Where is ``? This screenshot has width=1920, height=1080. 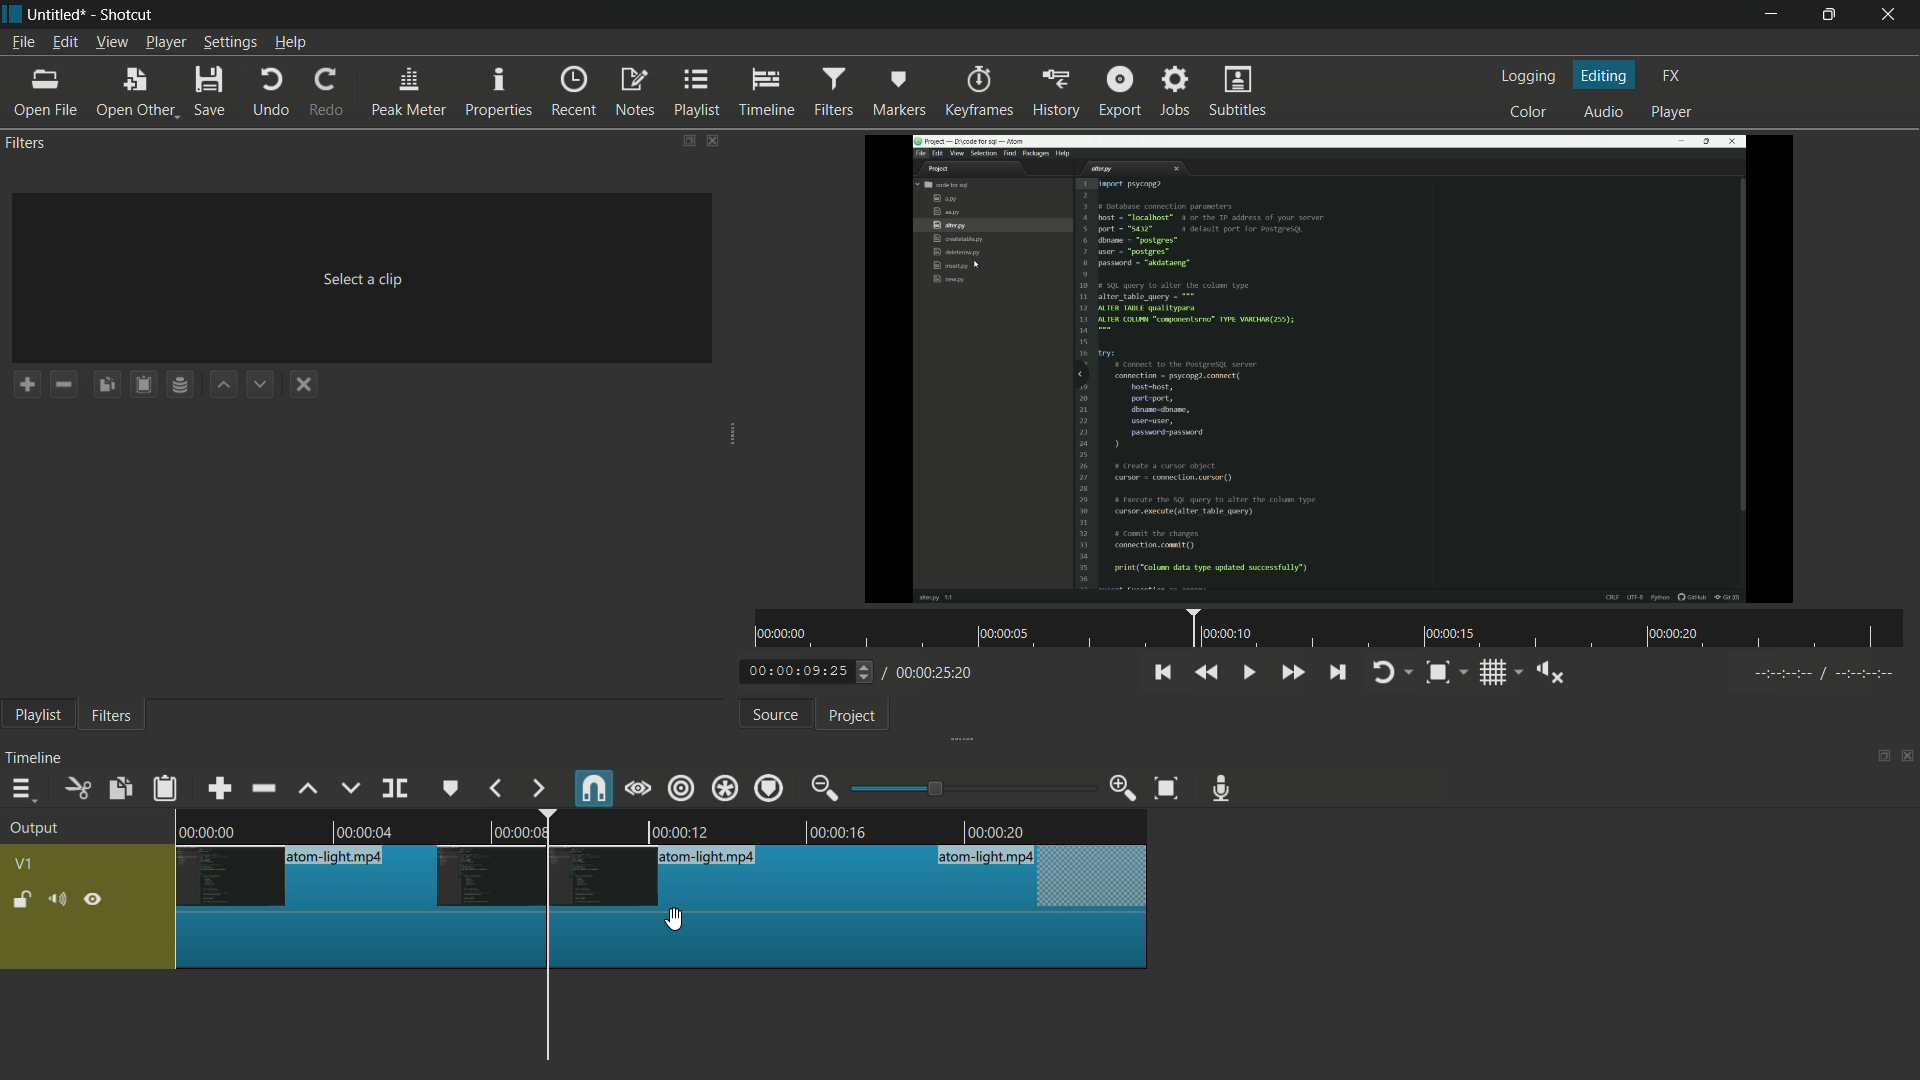  is located at coordinates (664, 943).